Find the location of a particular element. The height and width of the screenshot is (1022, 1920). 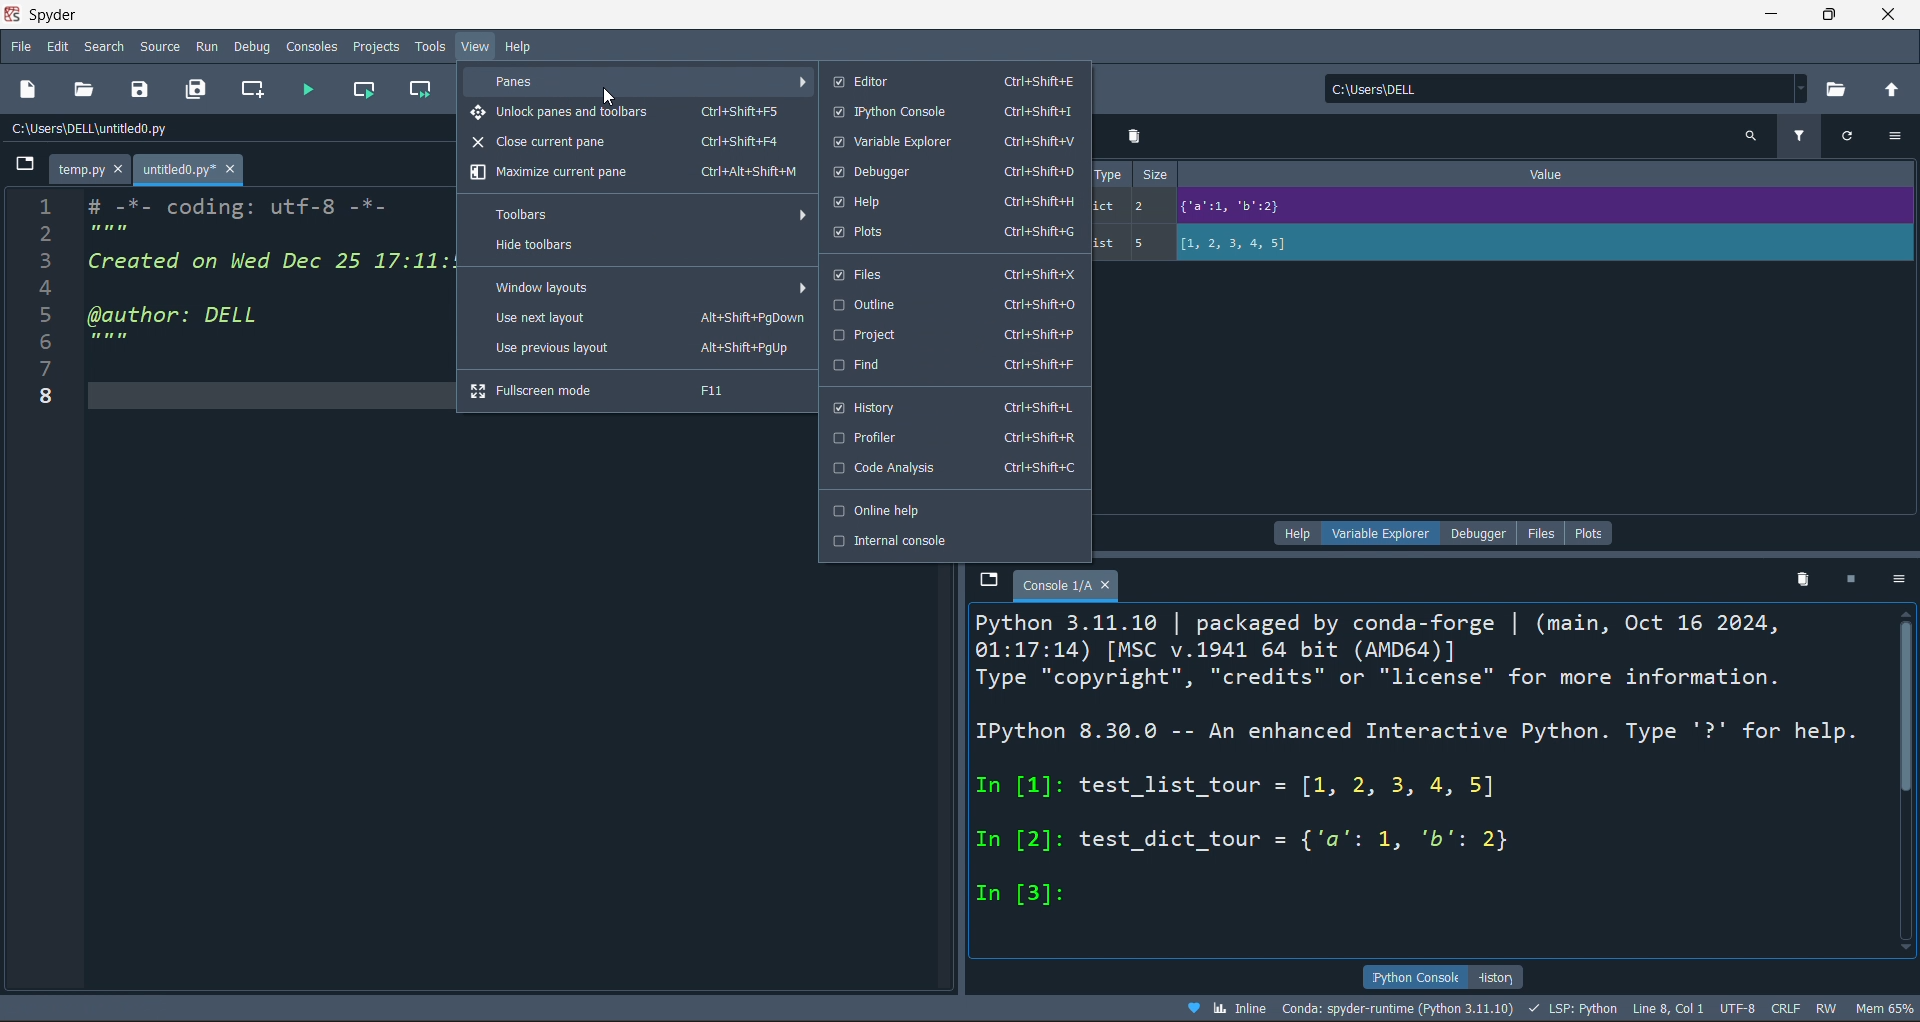

delete is located at coordinates (1800, 580).